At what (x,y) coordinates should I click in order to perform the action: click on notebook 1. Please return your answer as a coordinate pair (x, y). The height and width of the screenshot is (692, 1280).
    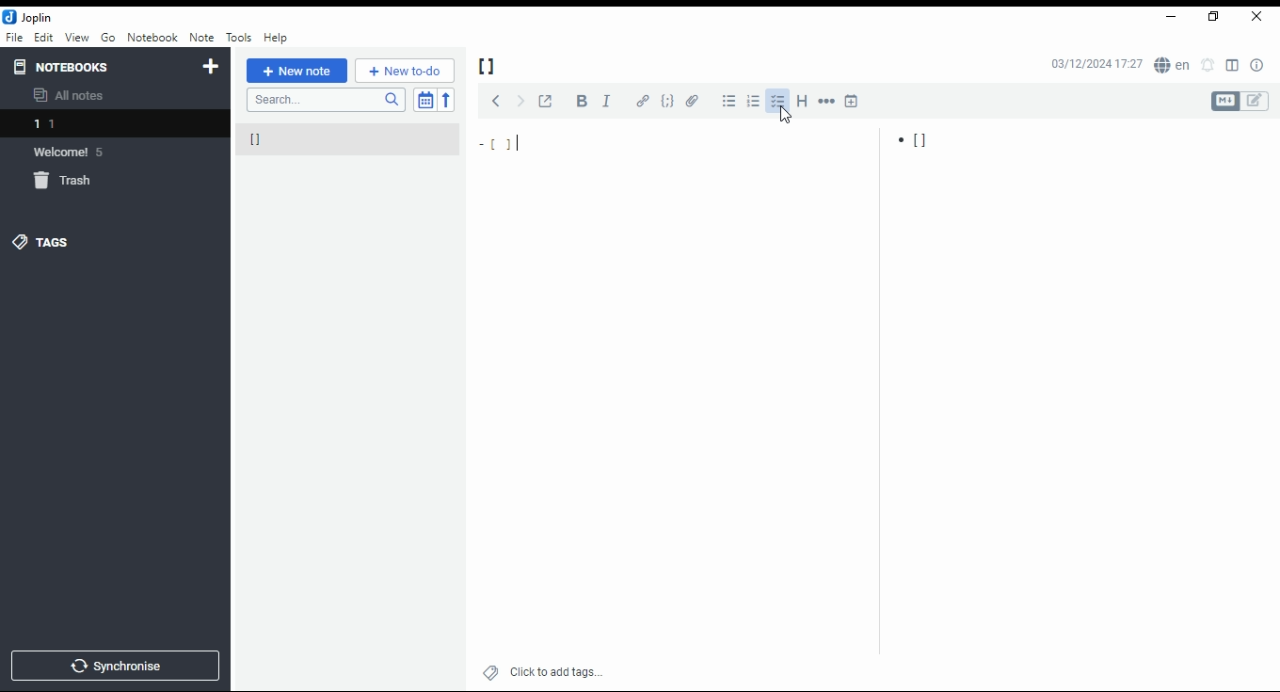
    Looking at the image, I should click on (84, 123).